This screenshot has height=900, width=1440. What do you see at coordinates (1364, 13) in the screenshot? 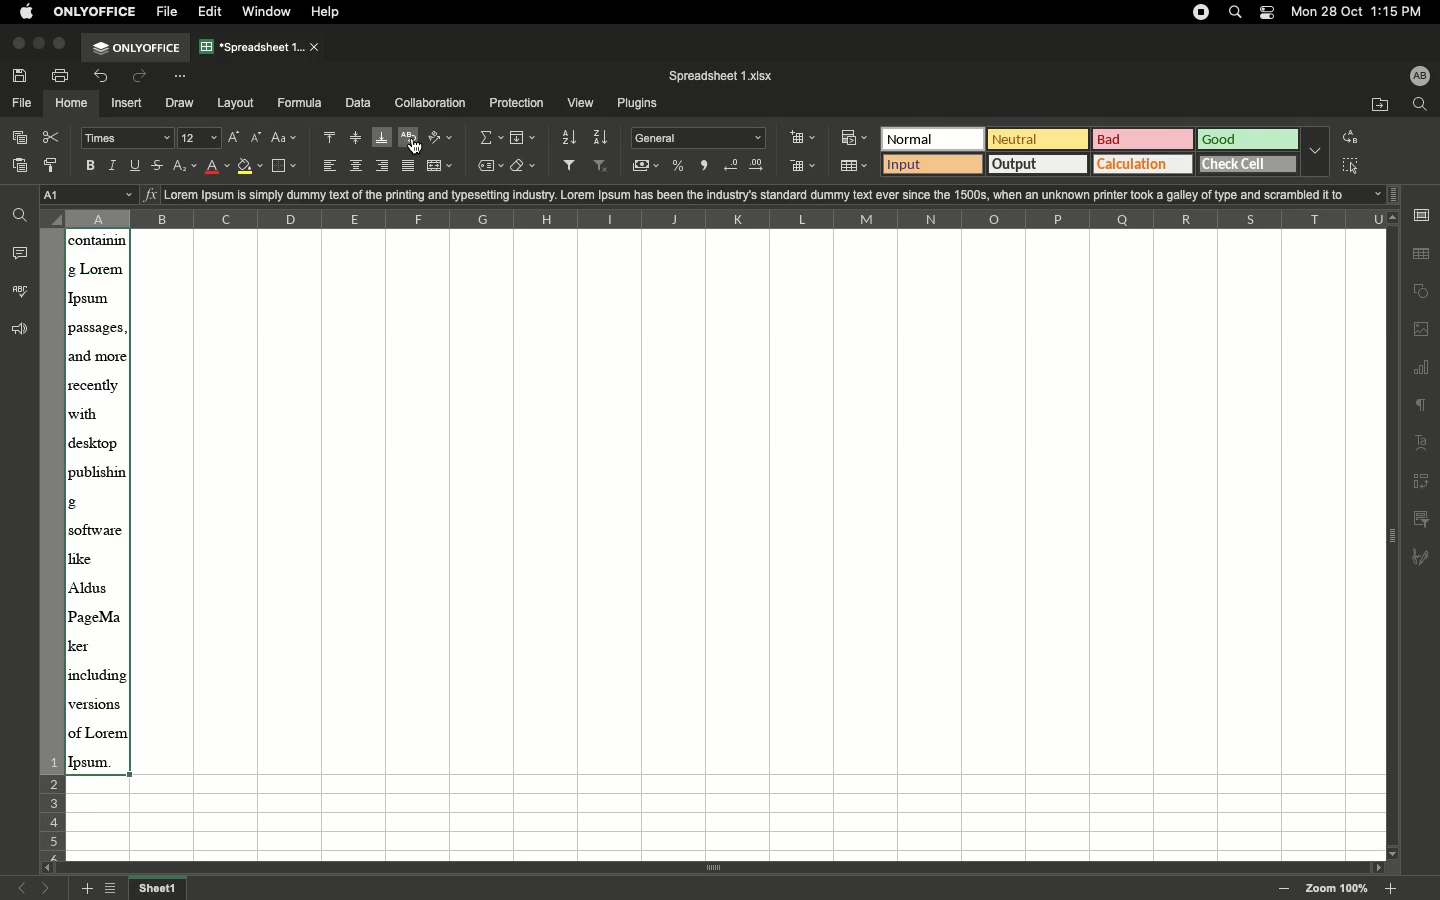
I see `Date/time` at bounding box center [1364, 13].